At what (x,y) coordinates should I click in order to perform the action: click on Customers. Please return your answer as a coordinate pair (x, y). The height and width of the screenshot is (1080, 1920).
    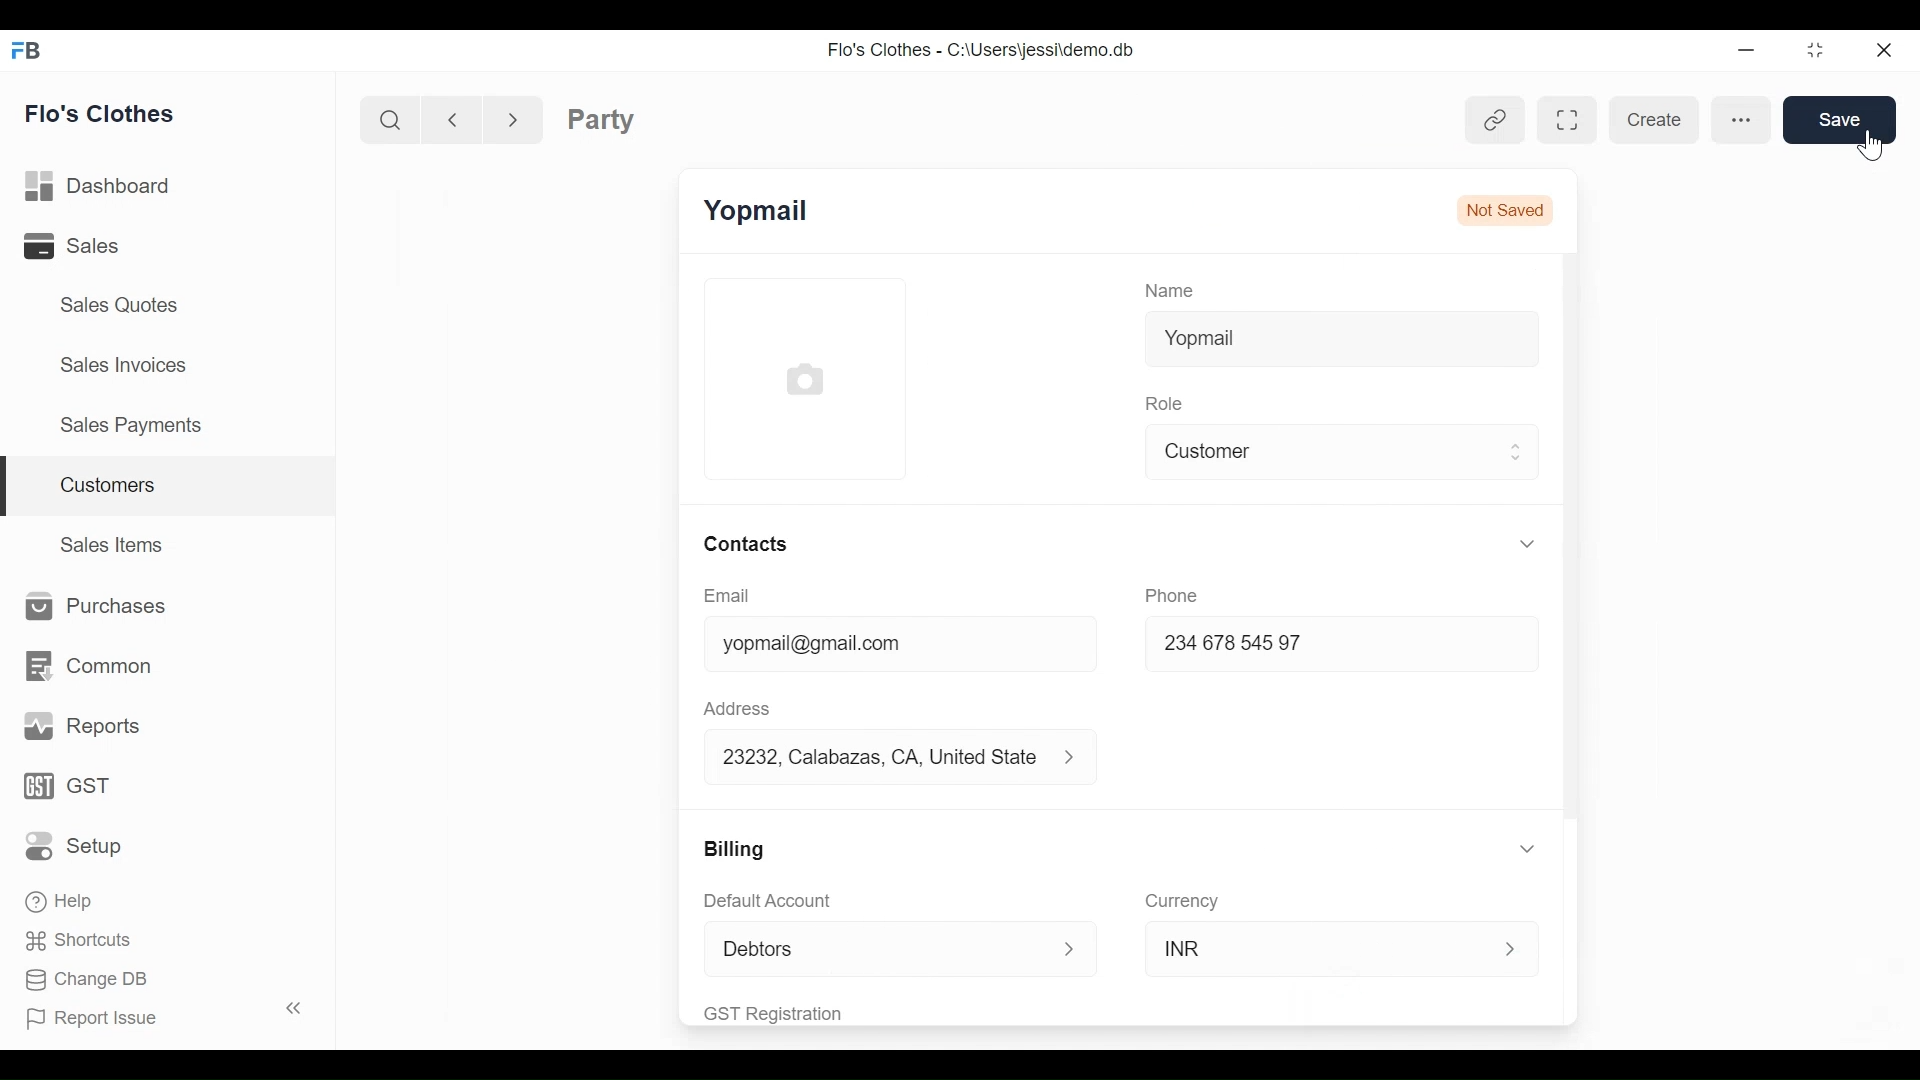
    Looking at the image, I should click on (170, 487).